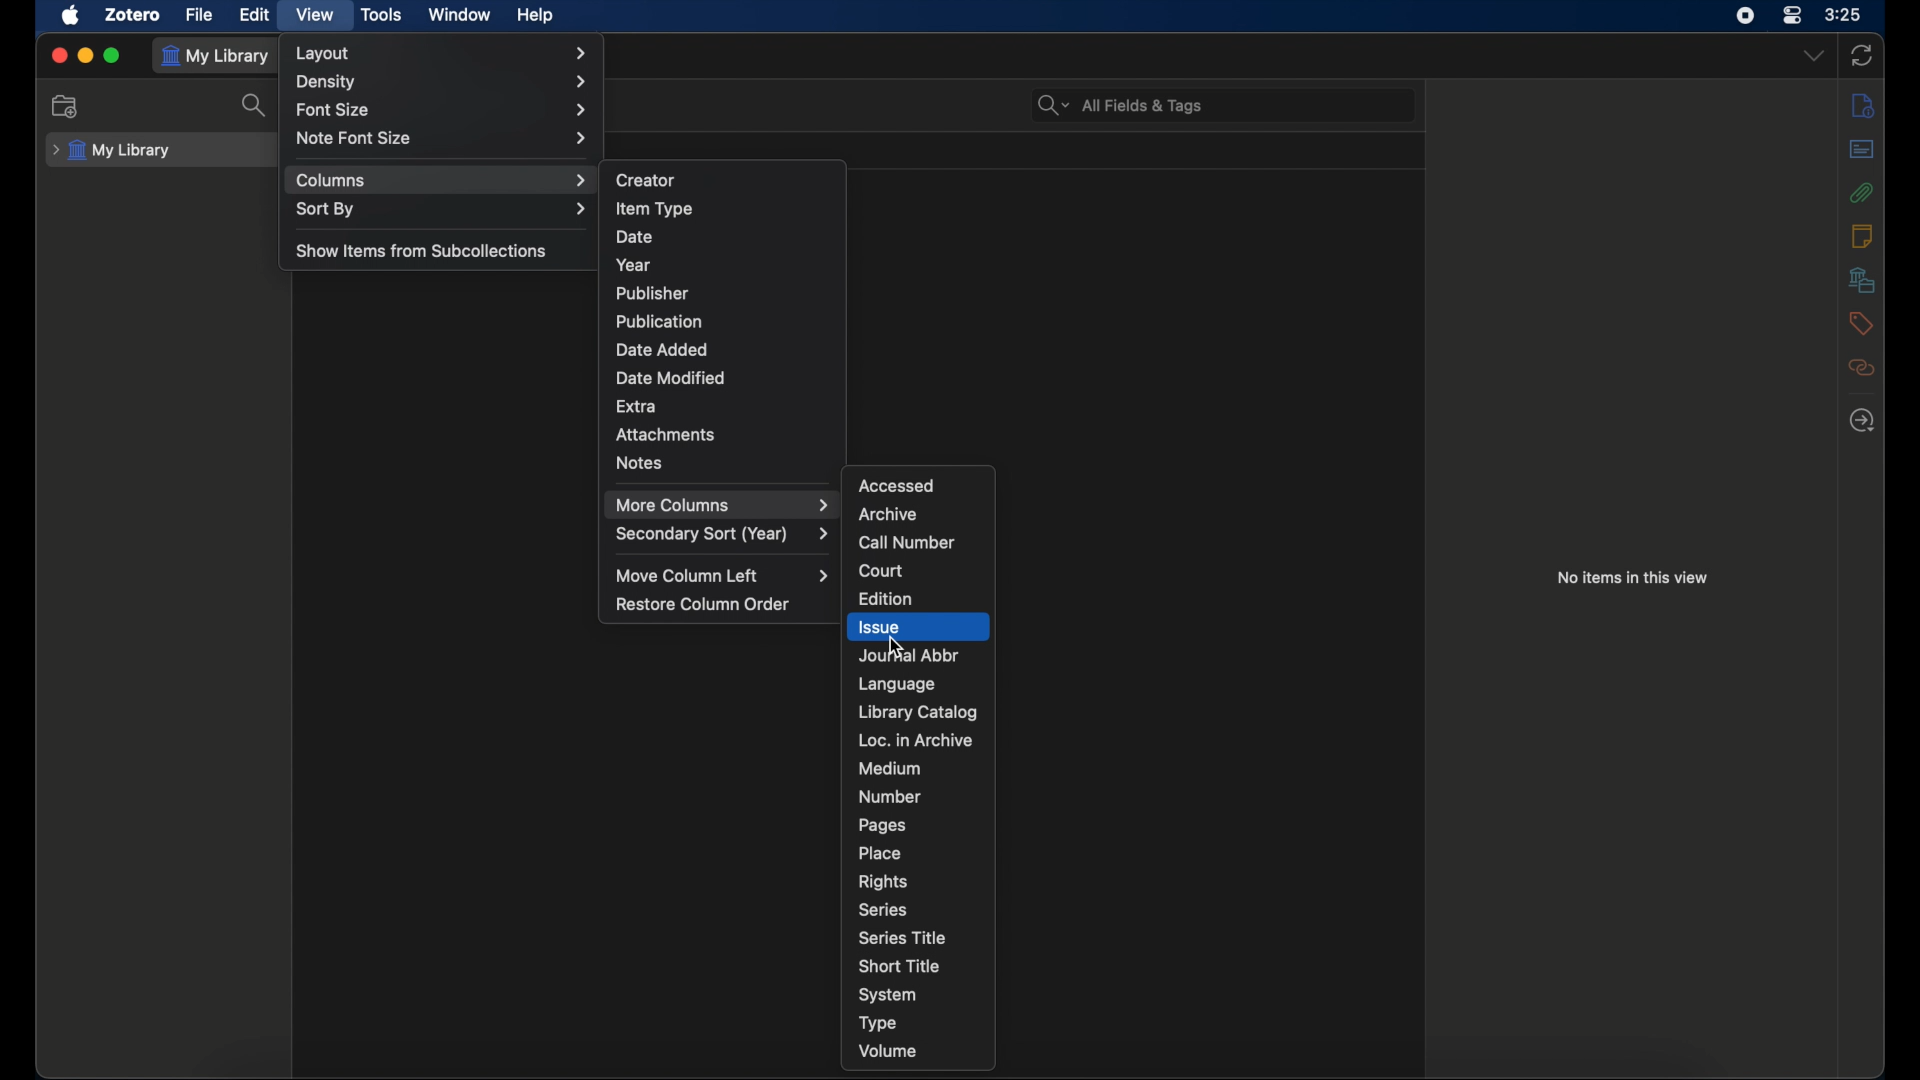  Describe the element at coordinates (256, 105) in the screenshot. I see `search` at that location.